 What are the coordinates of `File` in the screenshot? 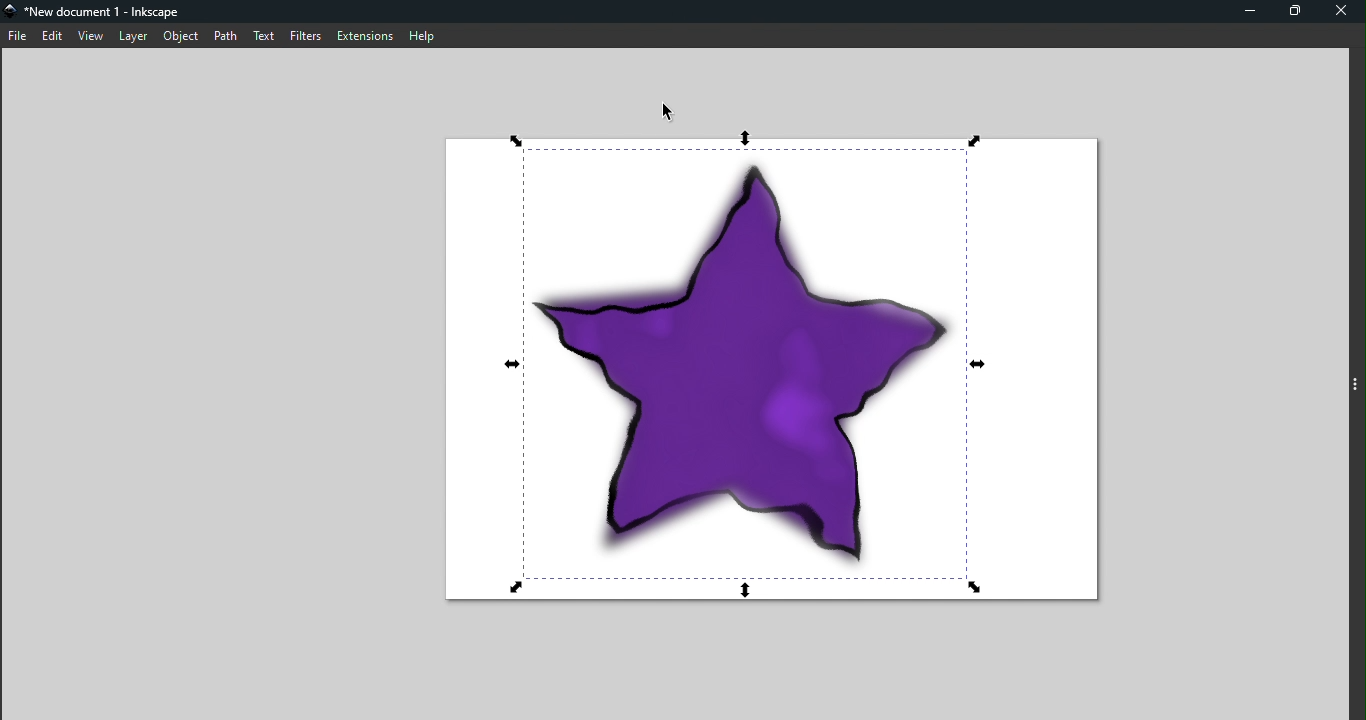 It's located at (18, 35).